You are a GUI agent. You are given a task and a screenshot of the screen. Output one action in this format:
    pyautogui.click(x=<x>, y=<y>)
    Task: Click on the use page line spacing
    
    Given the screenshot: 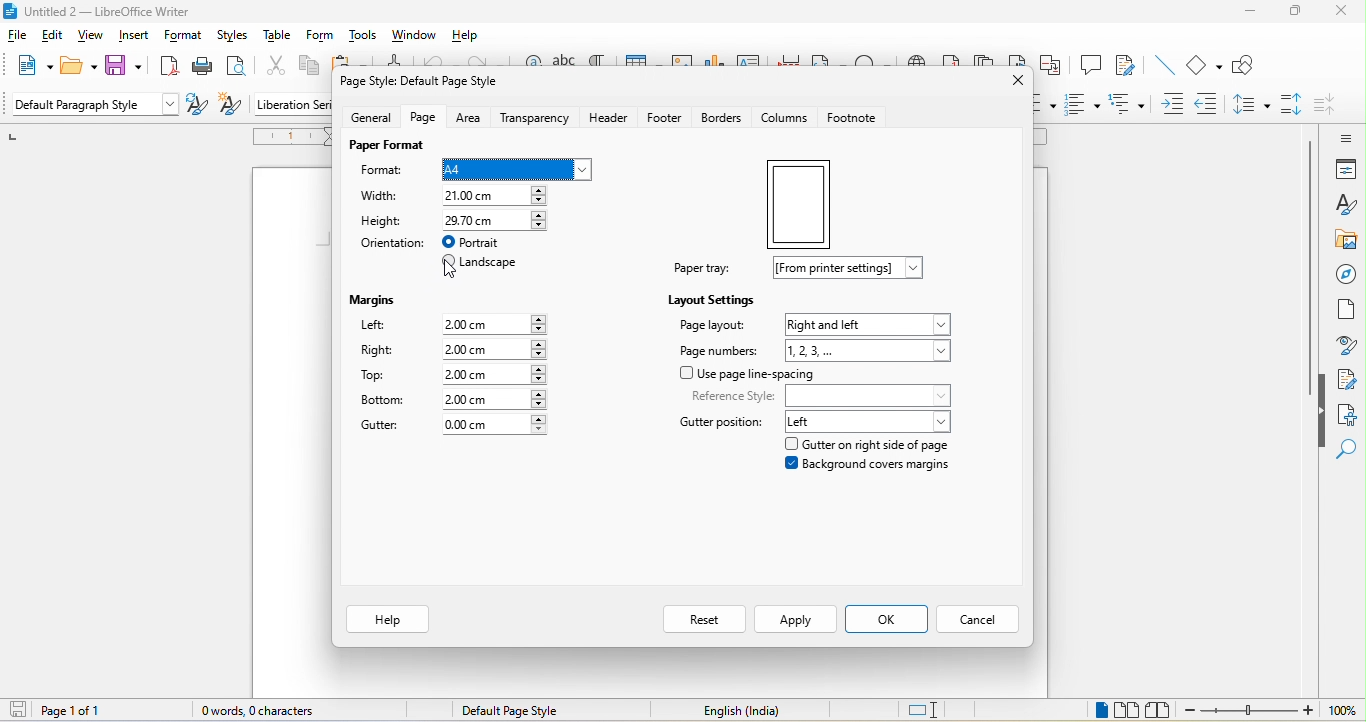 What is the action you would take?
    pyautogui.click(x=748, y=374)
    